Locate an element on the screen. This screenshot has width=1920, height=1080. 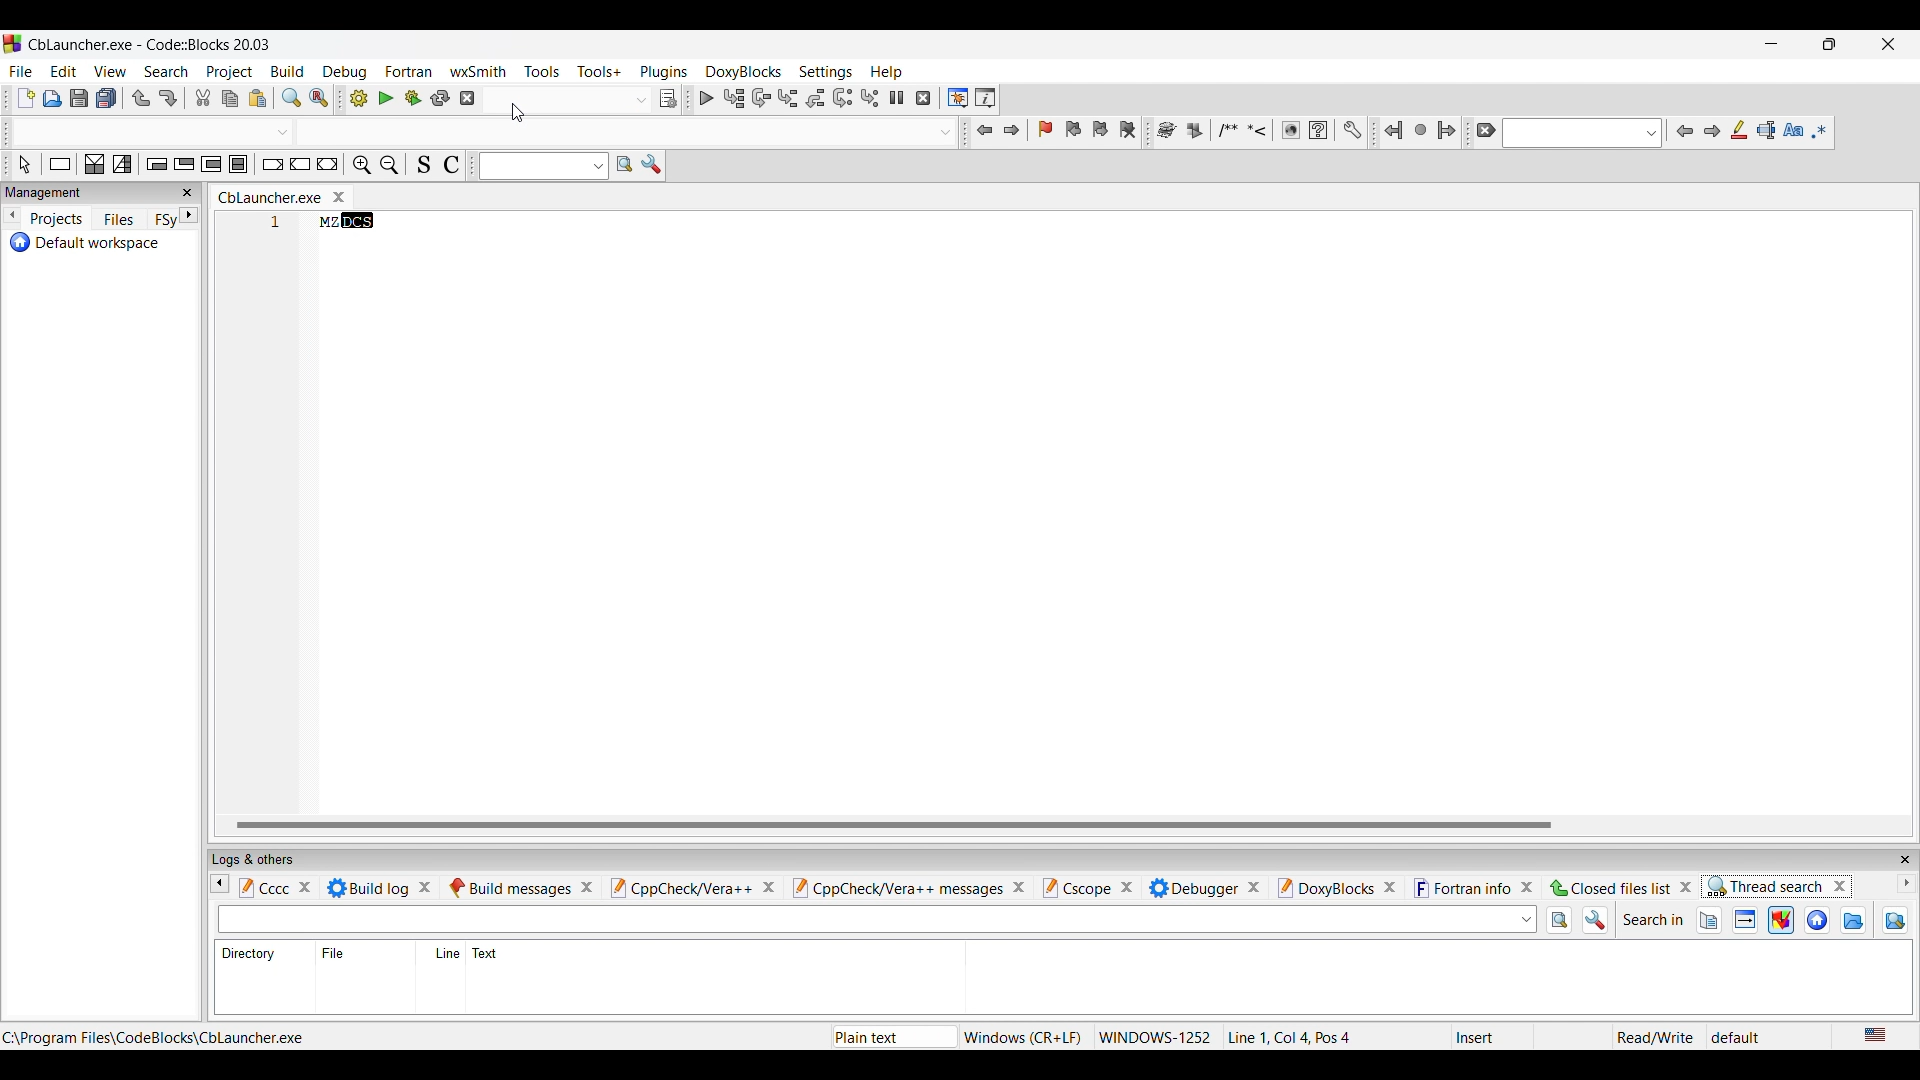
Next is located at coordinates (1712, 131).